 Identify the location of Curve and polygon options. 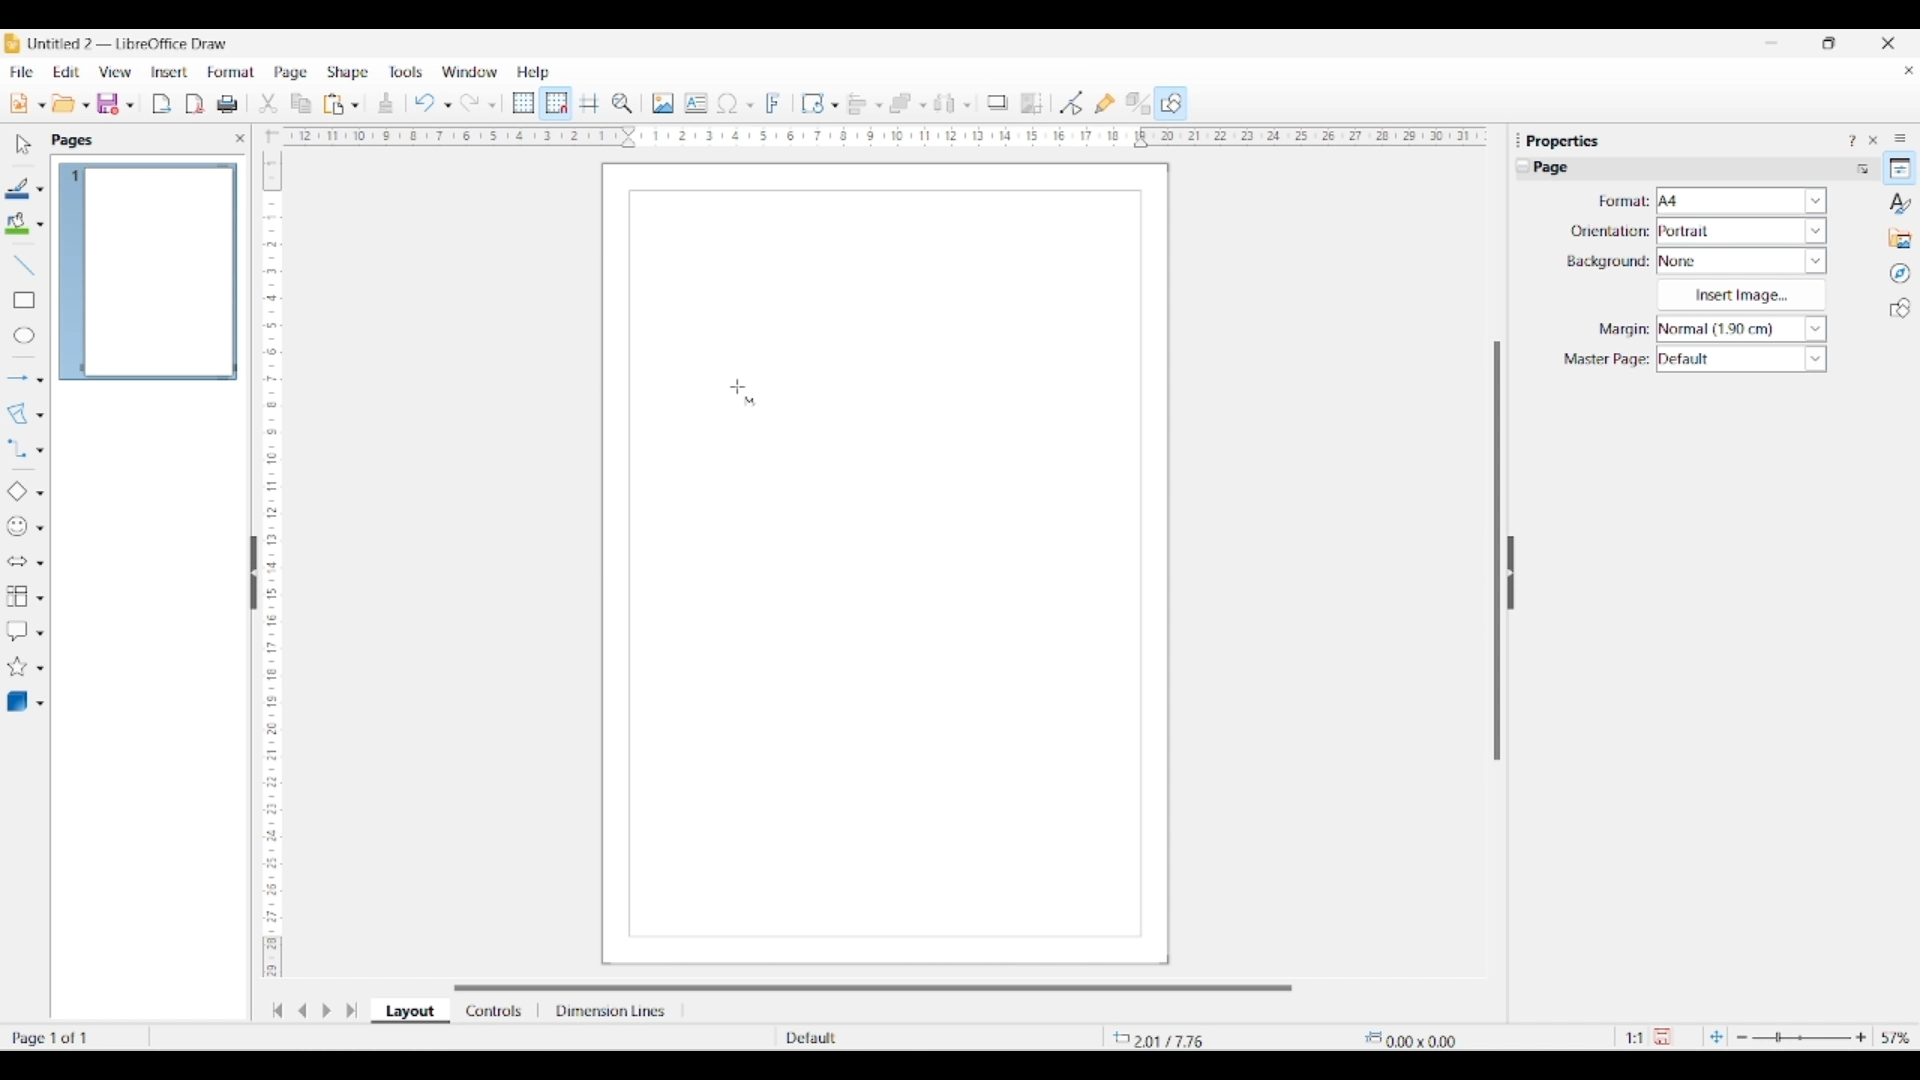
(40, 416).